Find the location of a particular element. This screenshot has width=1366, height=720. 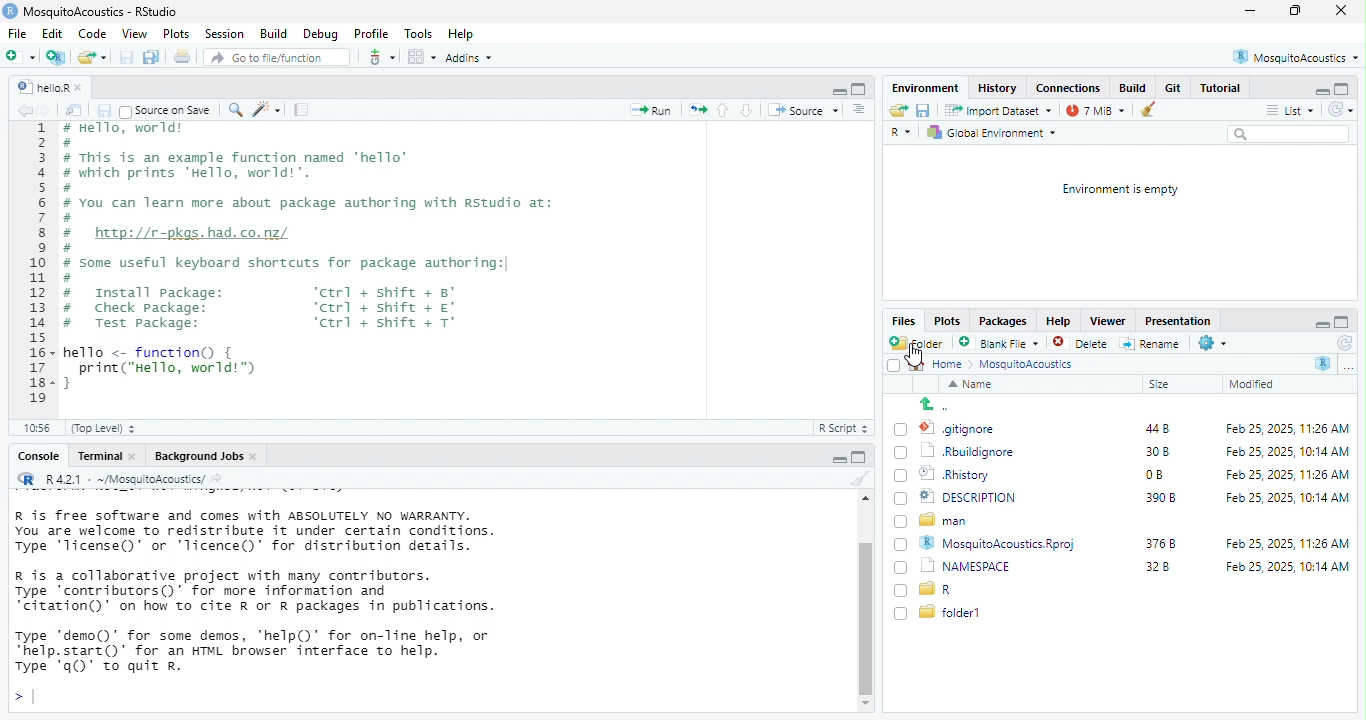

Presentation is located at coordinates (1176, 321).